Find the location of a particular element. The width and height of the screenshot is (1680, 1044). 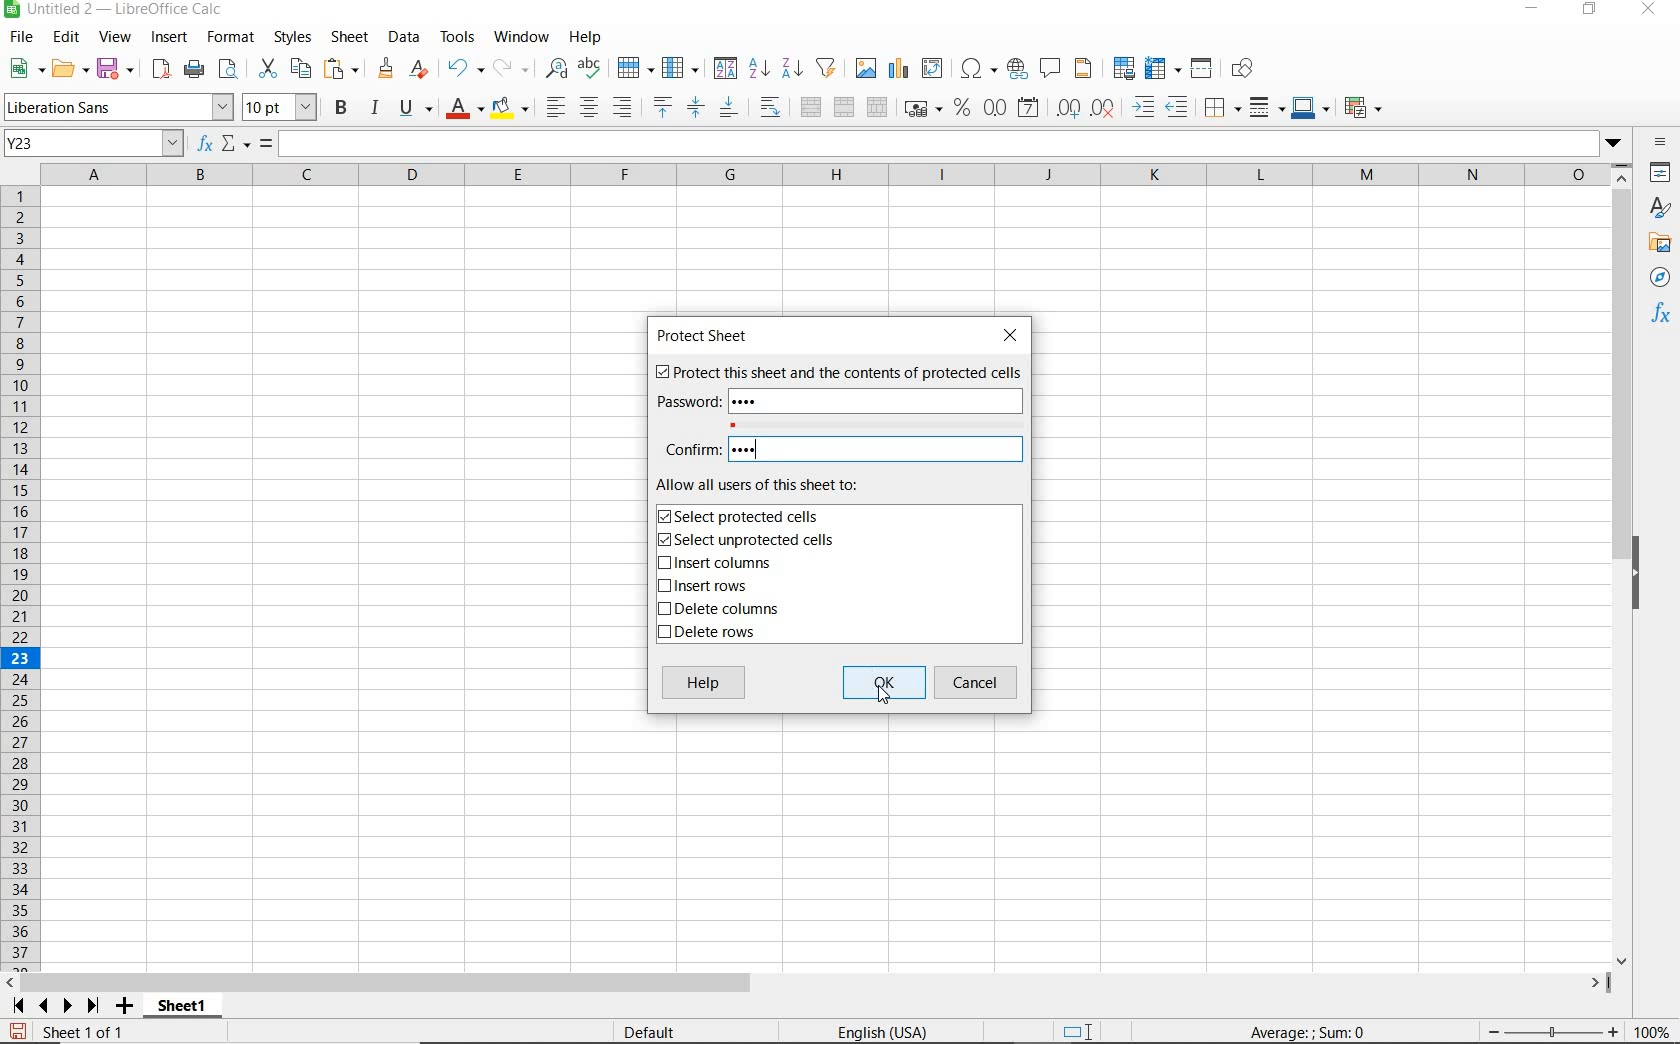

ITALIC is located at coordinates (376, 110).